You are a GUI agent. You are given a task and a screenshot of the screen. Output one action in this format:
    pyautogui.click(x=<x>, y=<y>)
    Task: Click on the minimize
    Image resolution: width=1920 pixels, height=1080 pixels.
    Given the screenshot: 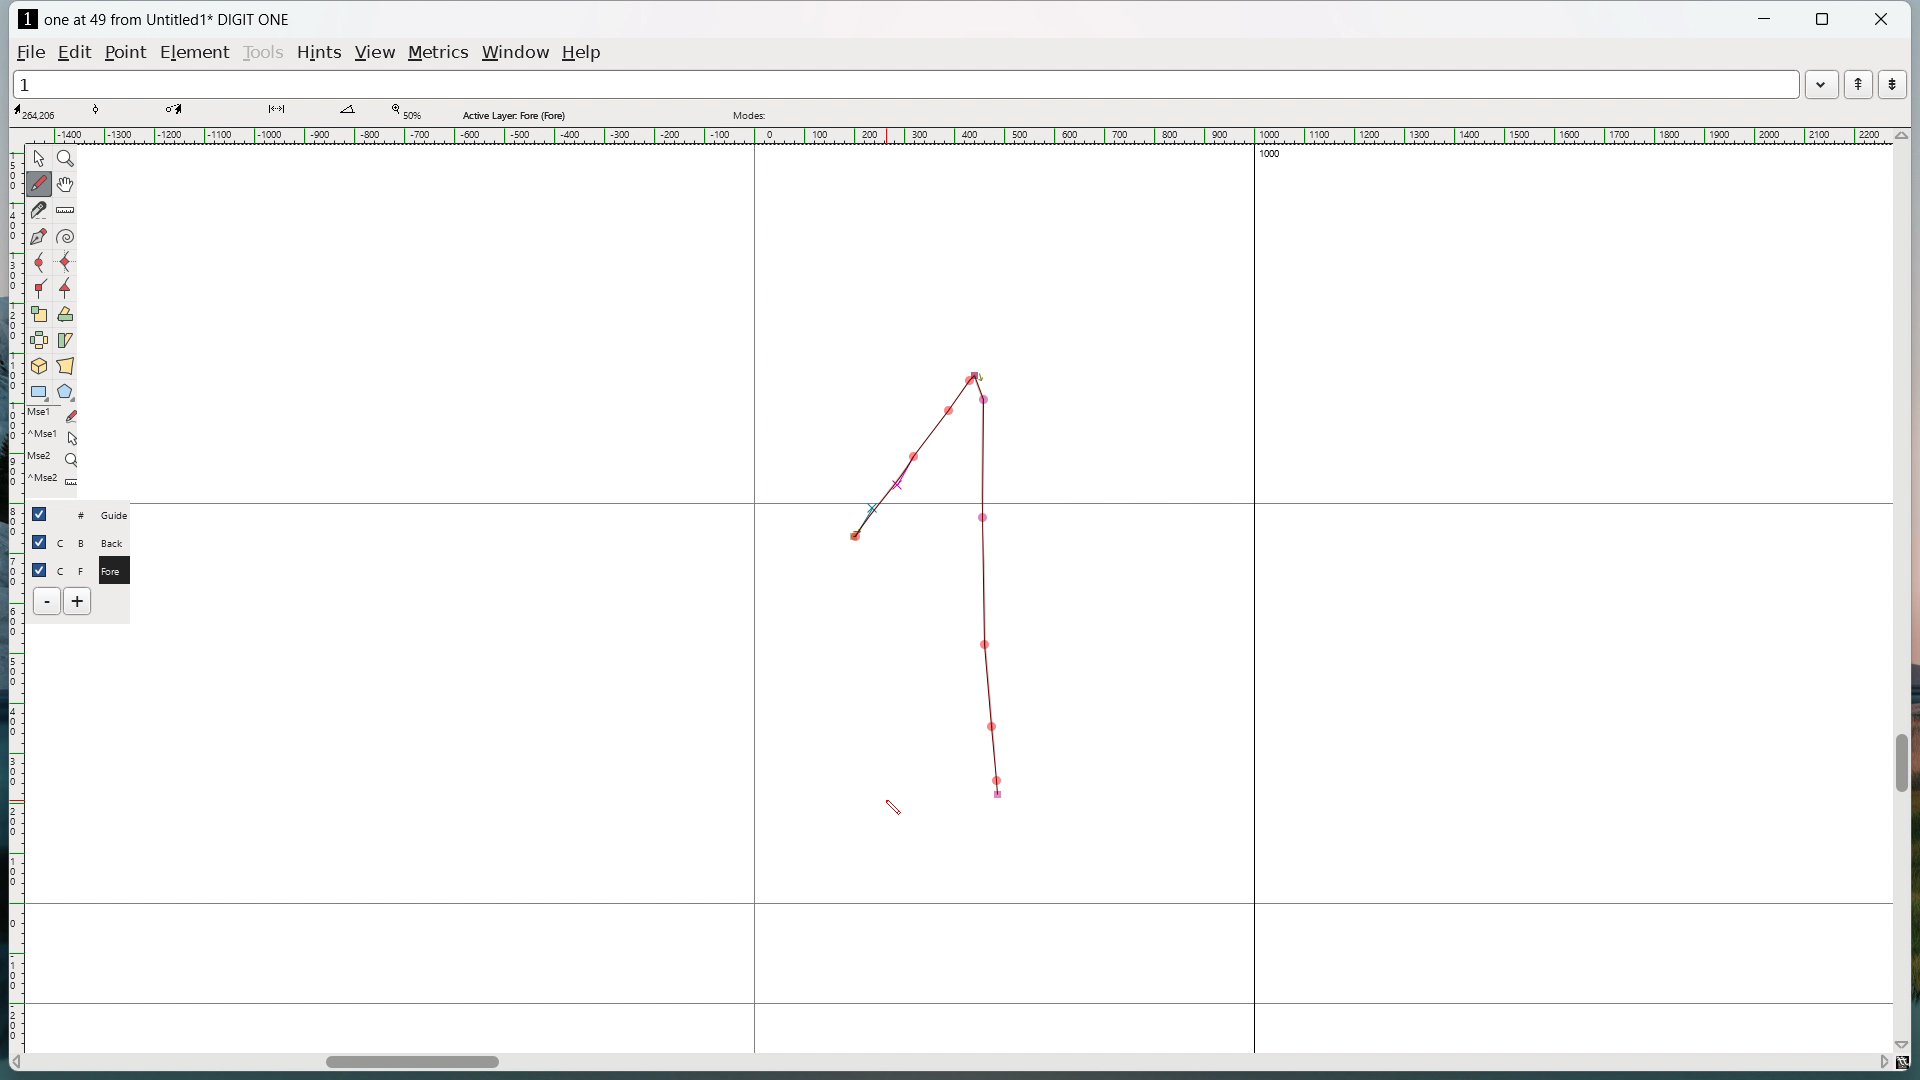 What is the action you would take?
    pyautogui.click(x=1767, y=21)
    